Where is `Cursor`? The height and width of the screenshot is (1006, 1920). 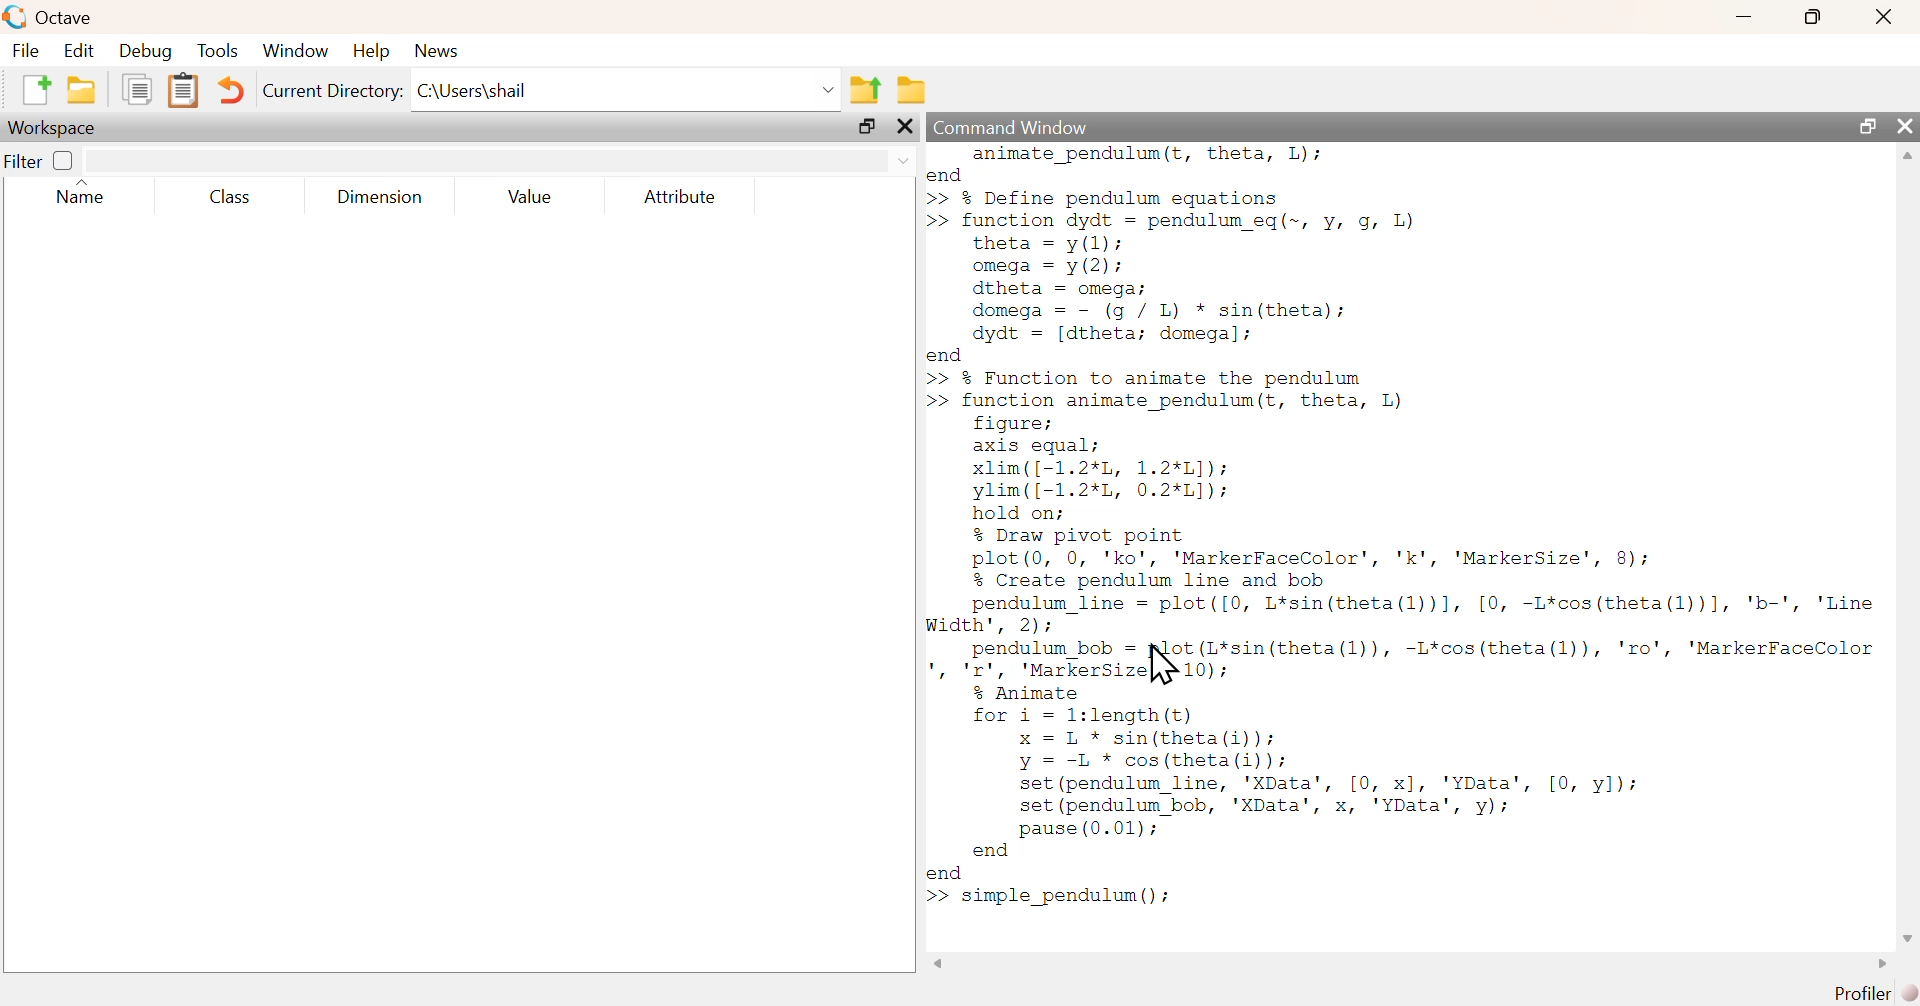
Cursor is located at coordinates (1162, 663).